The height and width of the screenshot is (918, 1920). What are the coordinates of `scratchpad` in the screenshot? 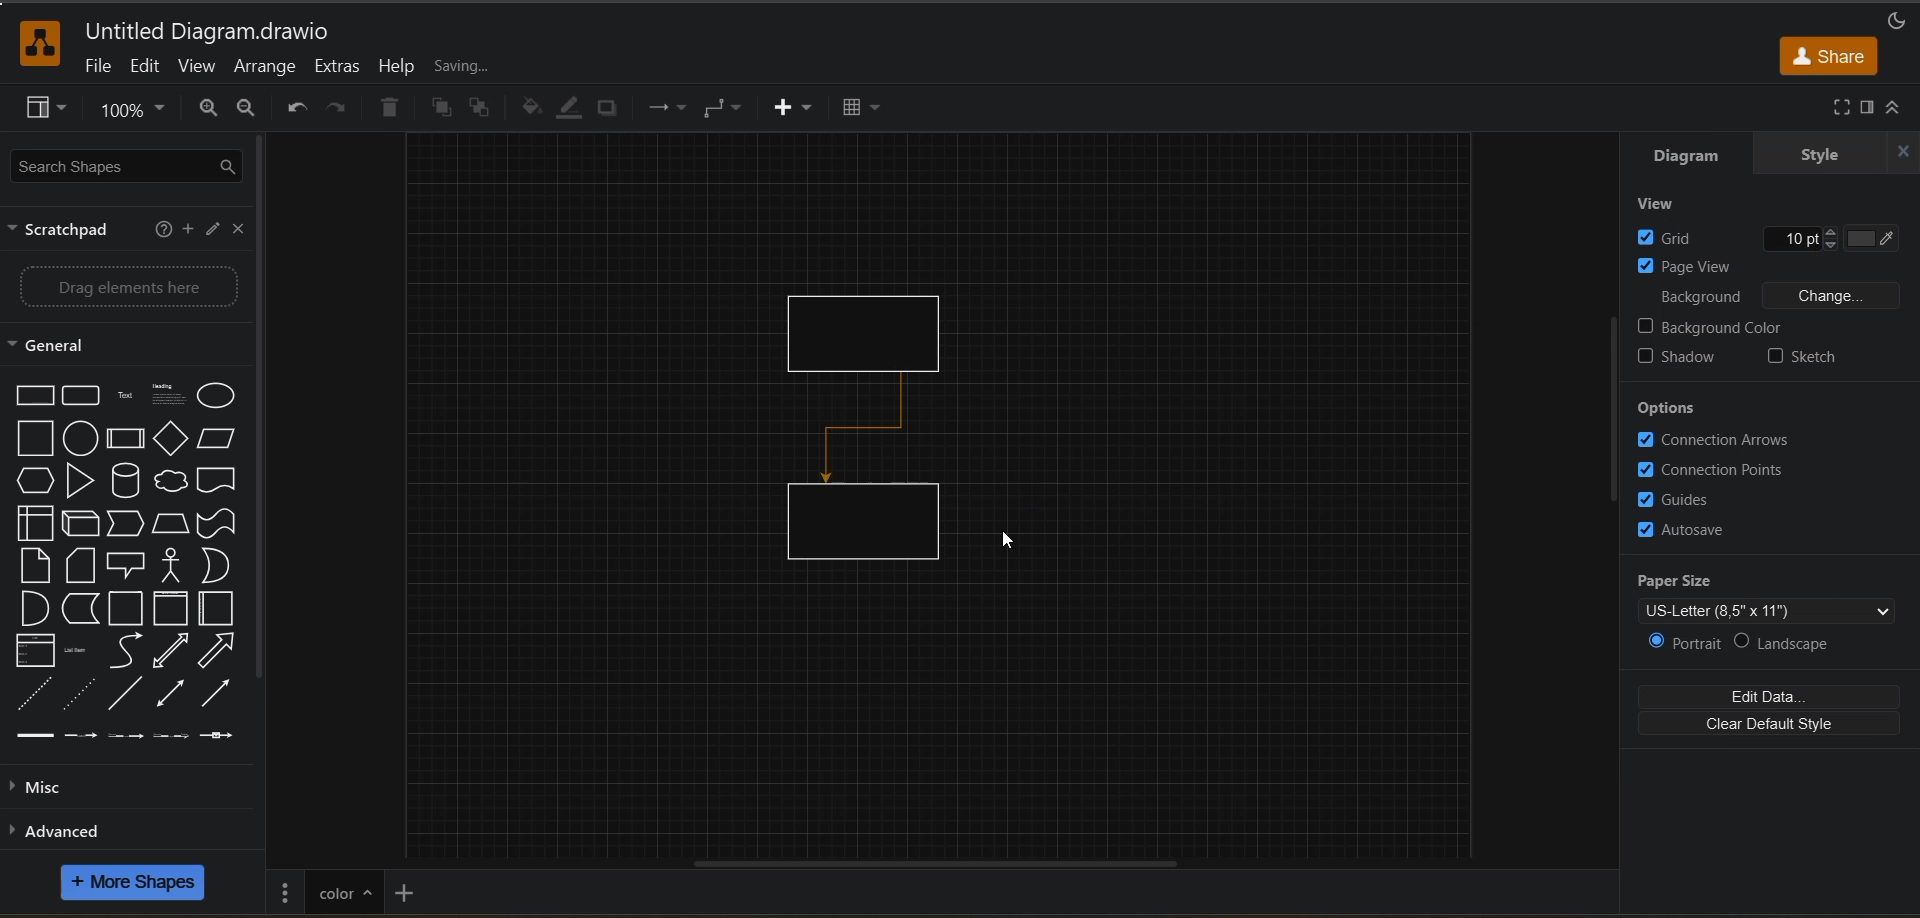 It's located at (65, 232).